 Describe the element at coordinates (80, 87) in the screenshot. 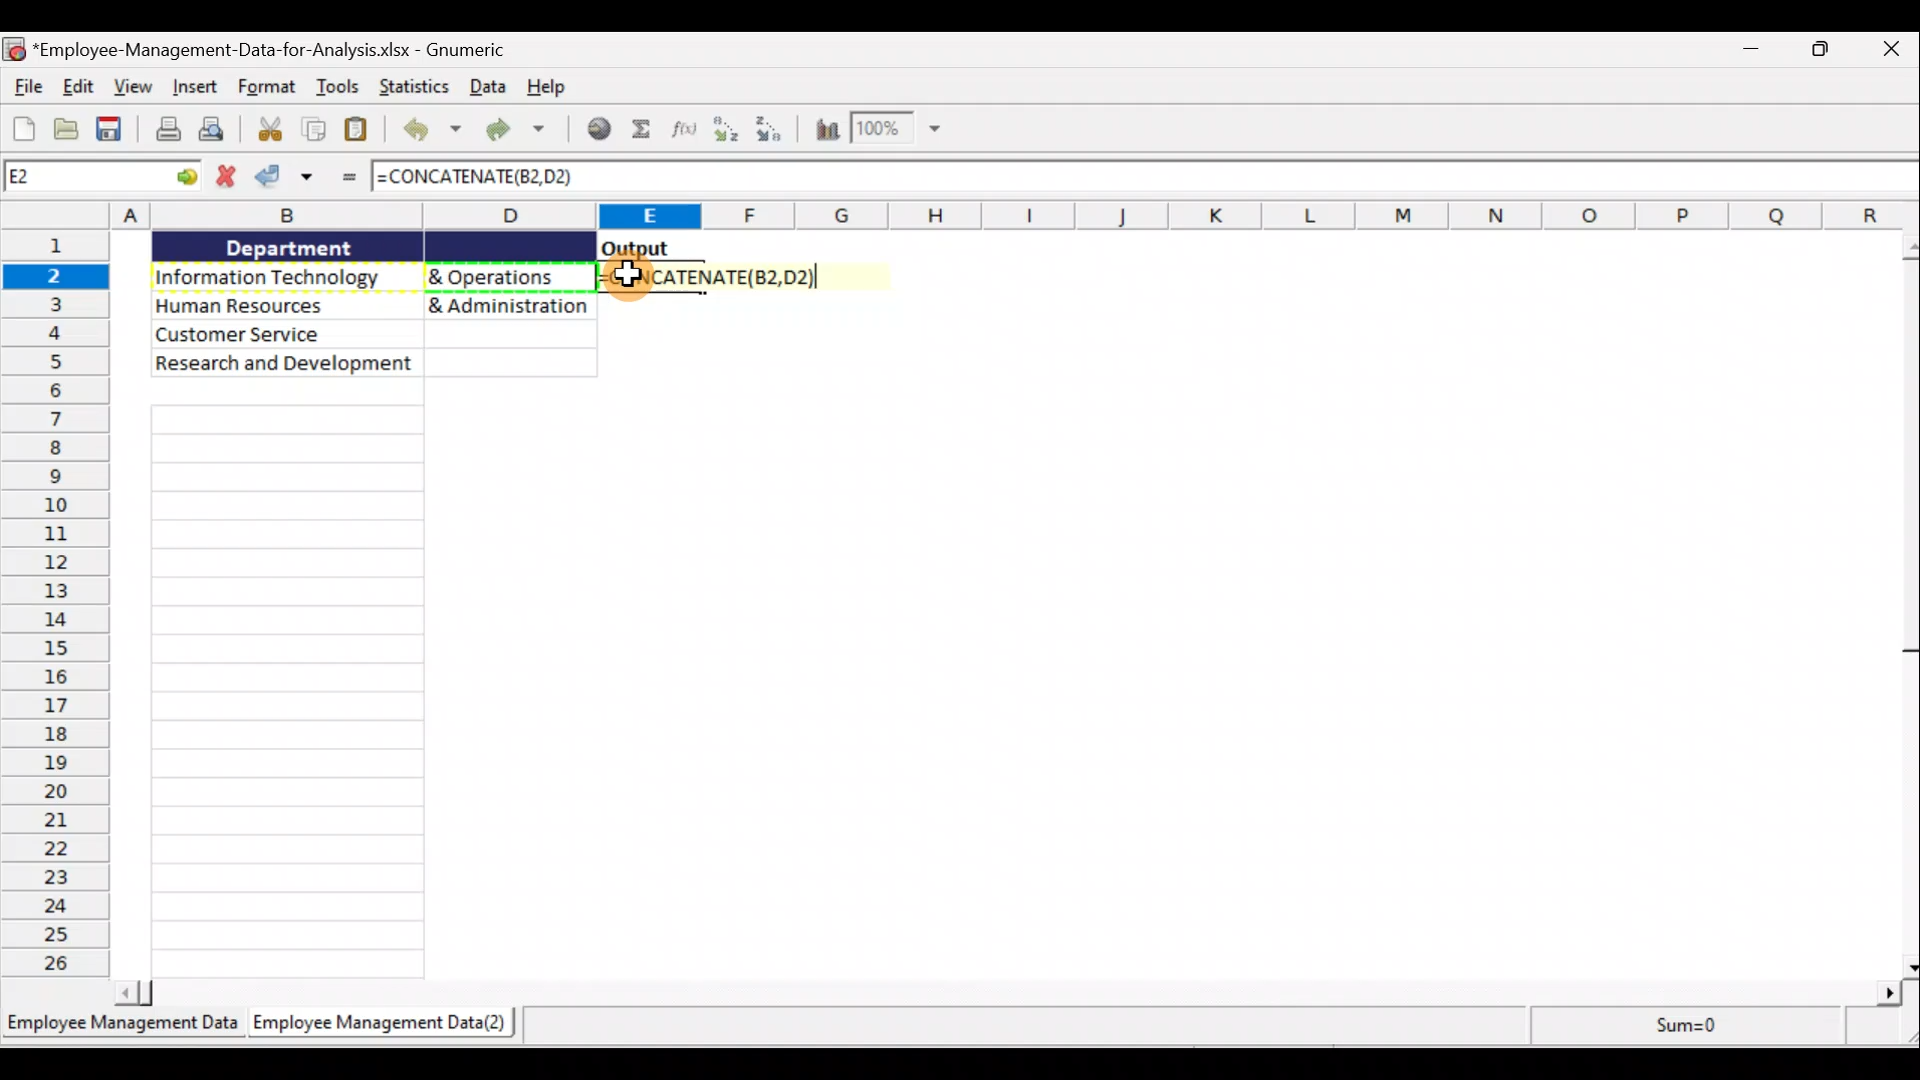

I see `Edit` at that location.